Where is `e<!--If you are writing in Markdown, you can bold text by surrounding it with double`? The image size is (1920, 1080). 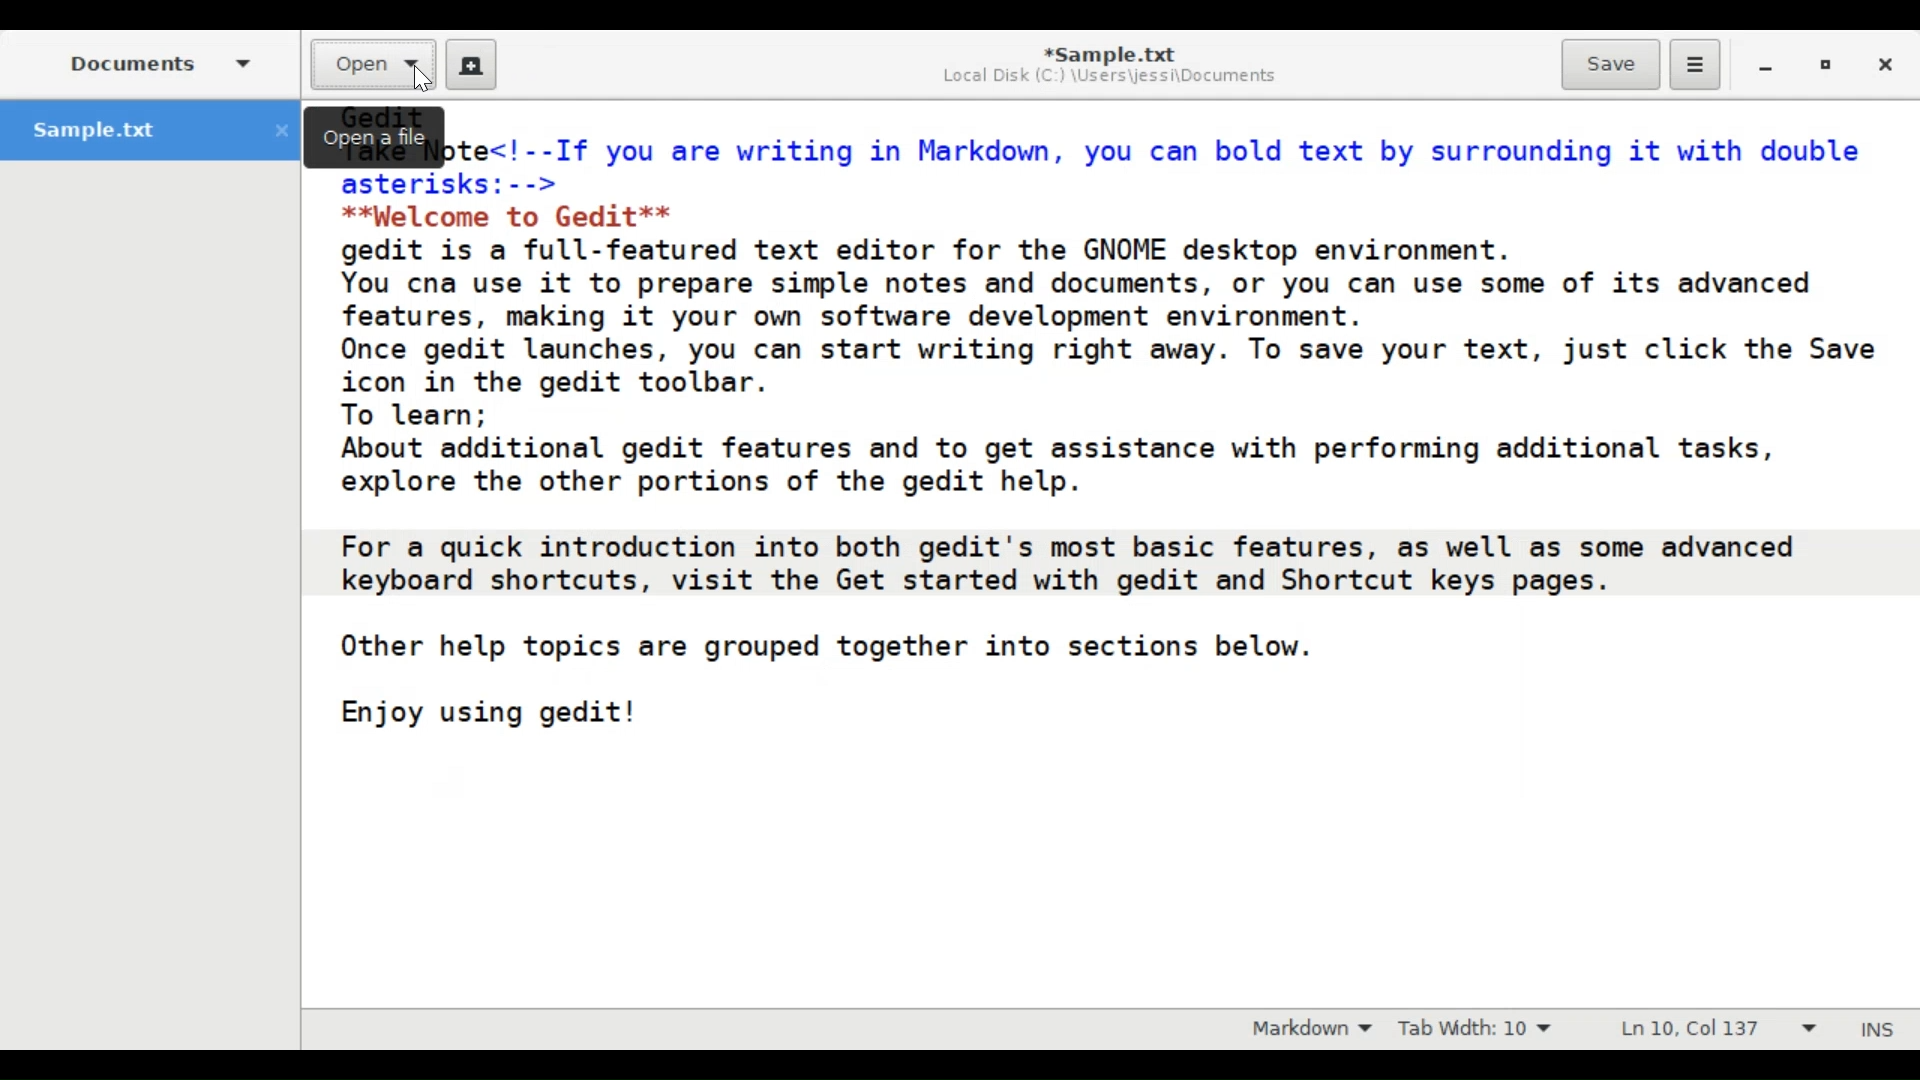
e<!--If you are writing in Markdown, you can bold text by surrounding it with double is located at coordinates (1162, 143).